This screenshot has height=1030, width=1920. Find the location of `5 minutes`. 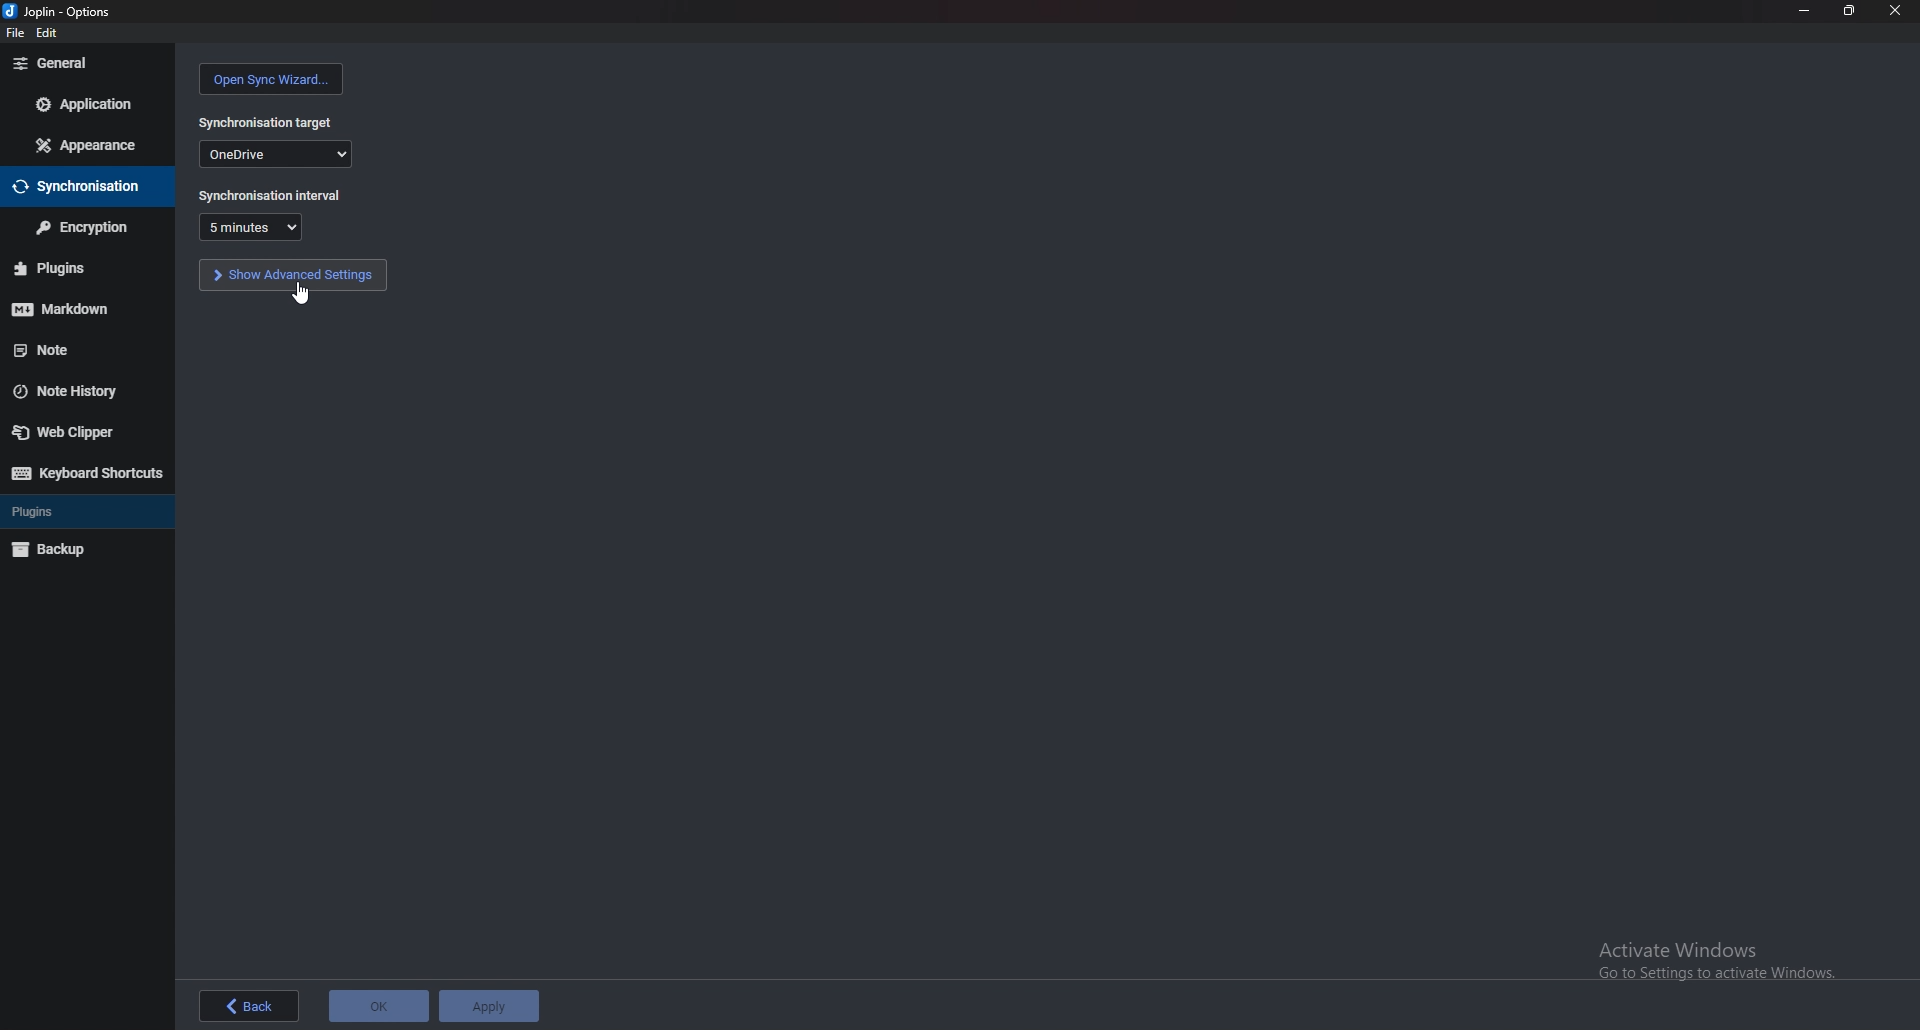

5 minutes is located at coordinates (249, 227).